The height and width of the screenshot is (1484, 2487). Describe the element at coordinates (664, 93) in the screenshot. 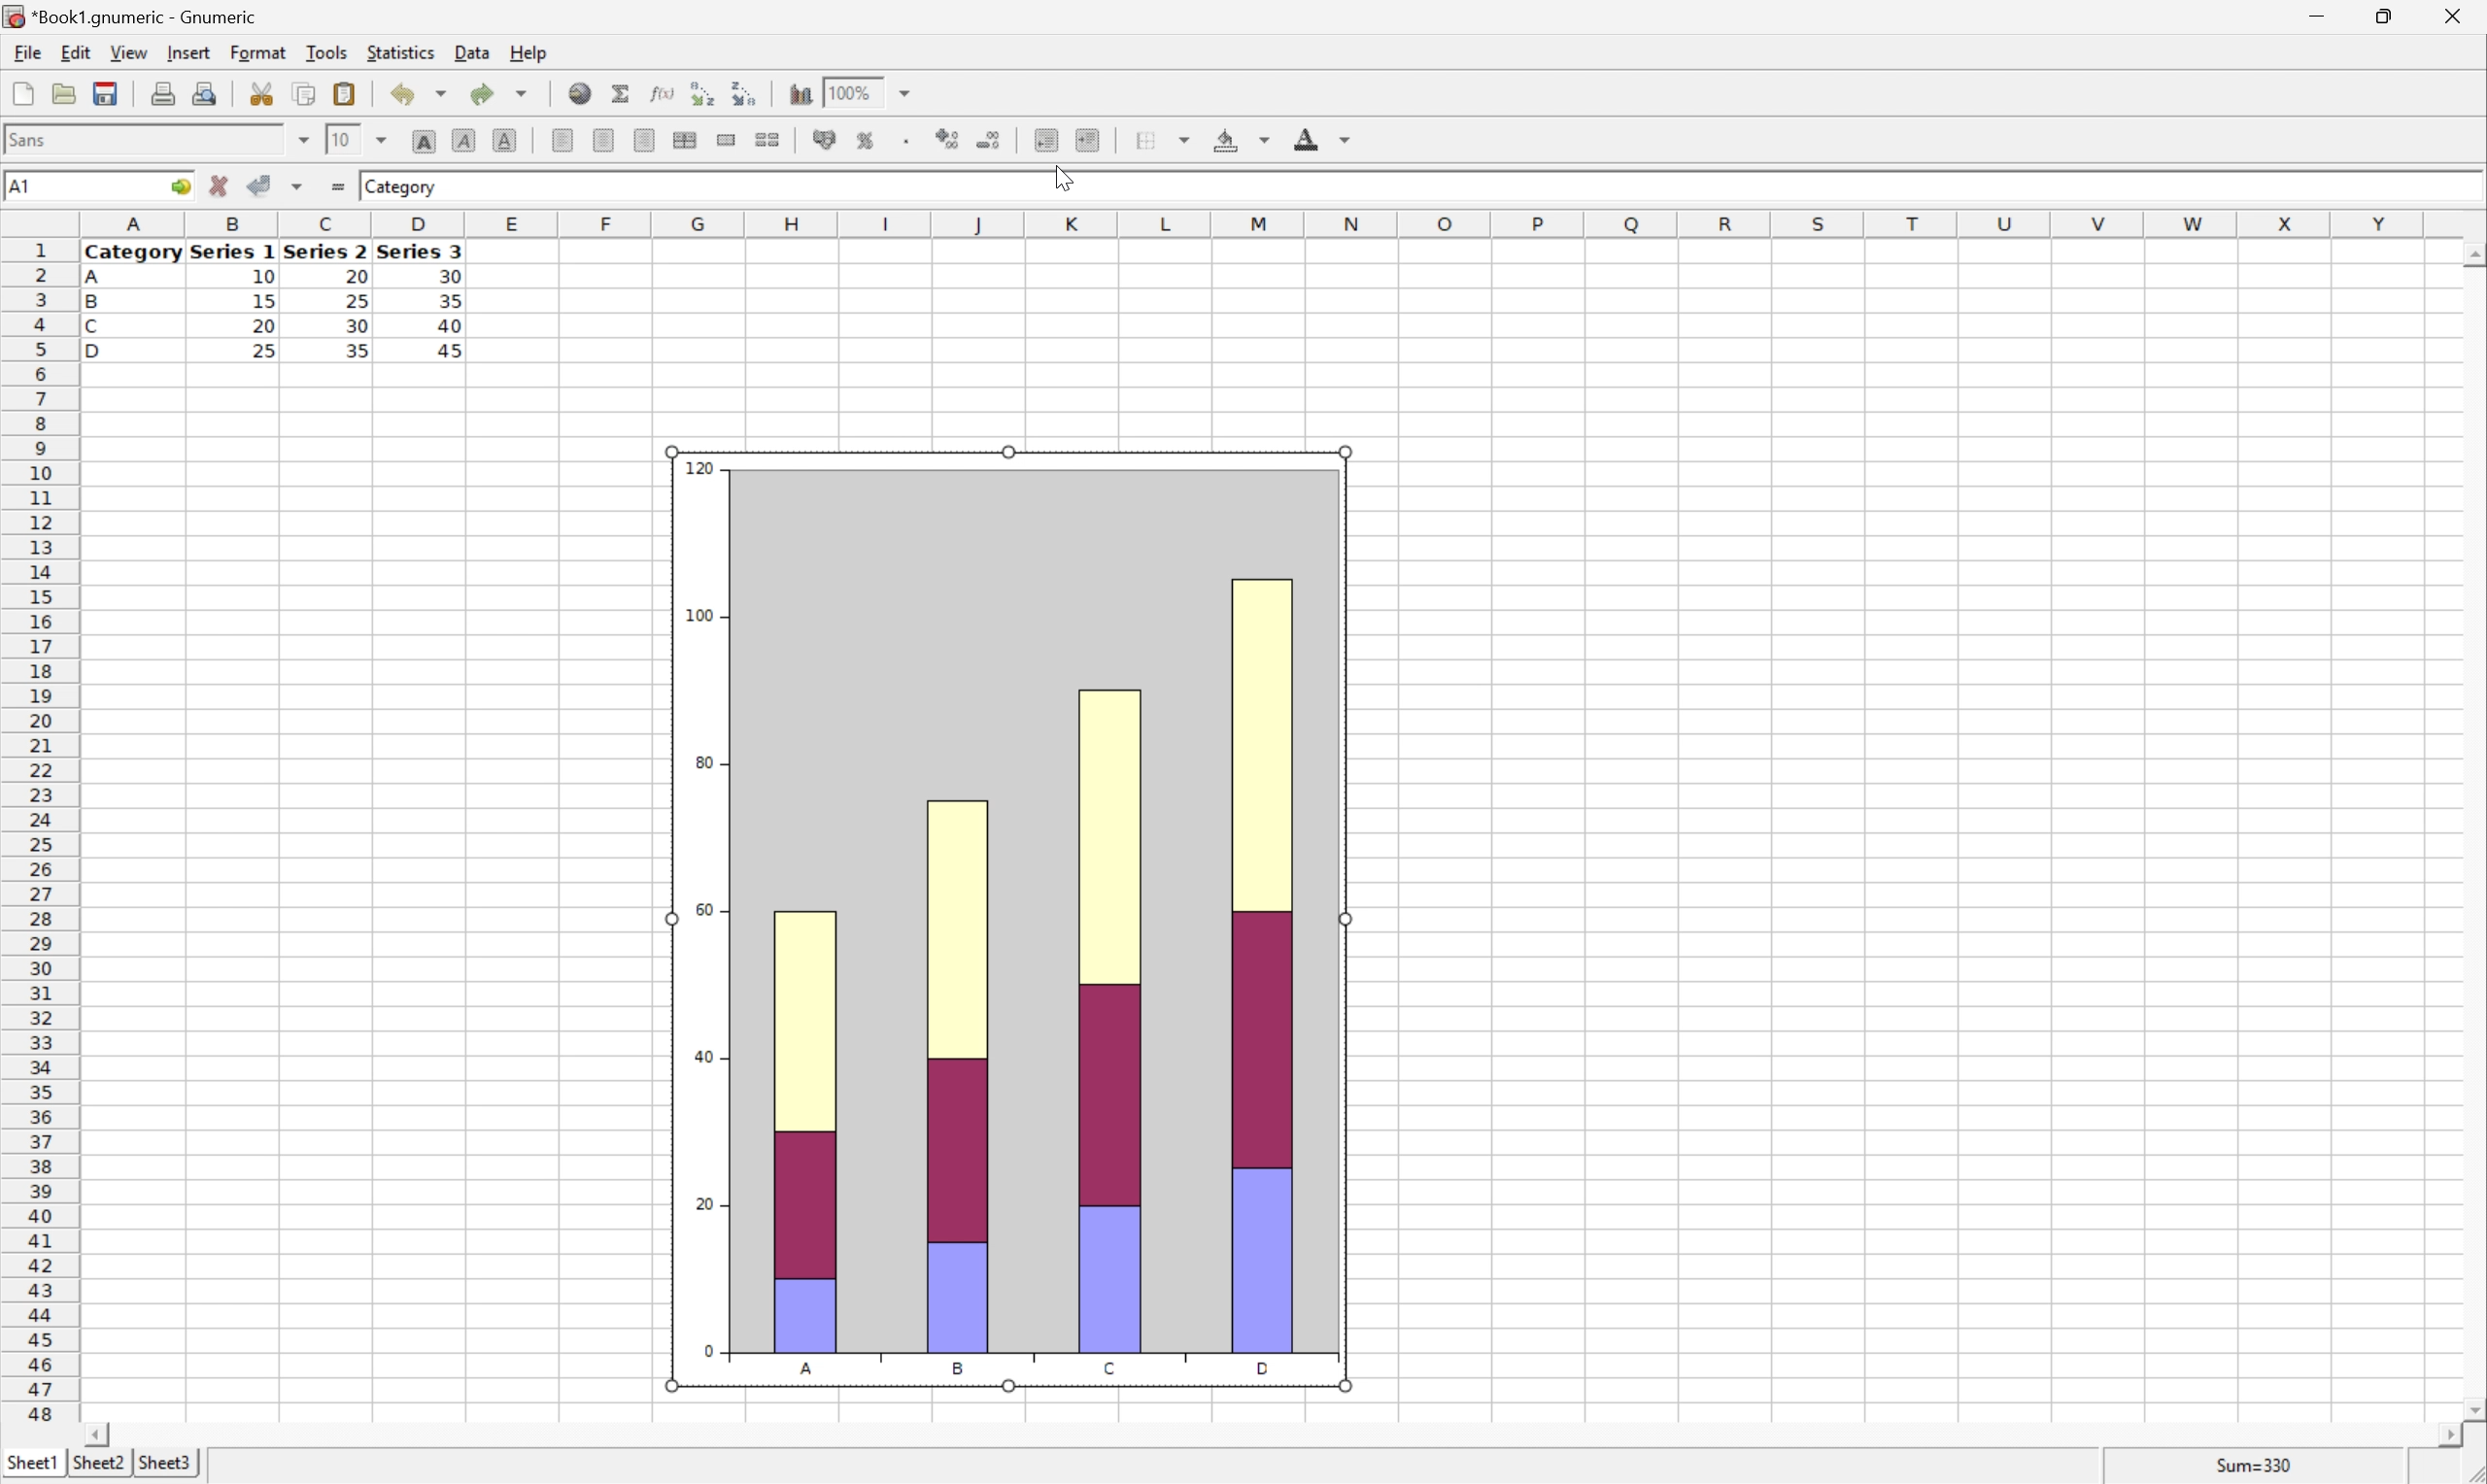

I see `Edit function in current cell` at that location.